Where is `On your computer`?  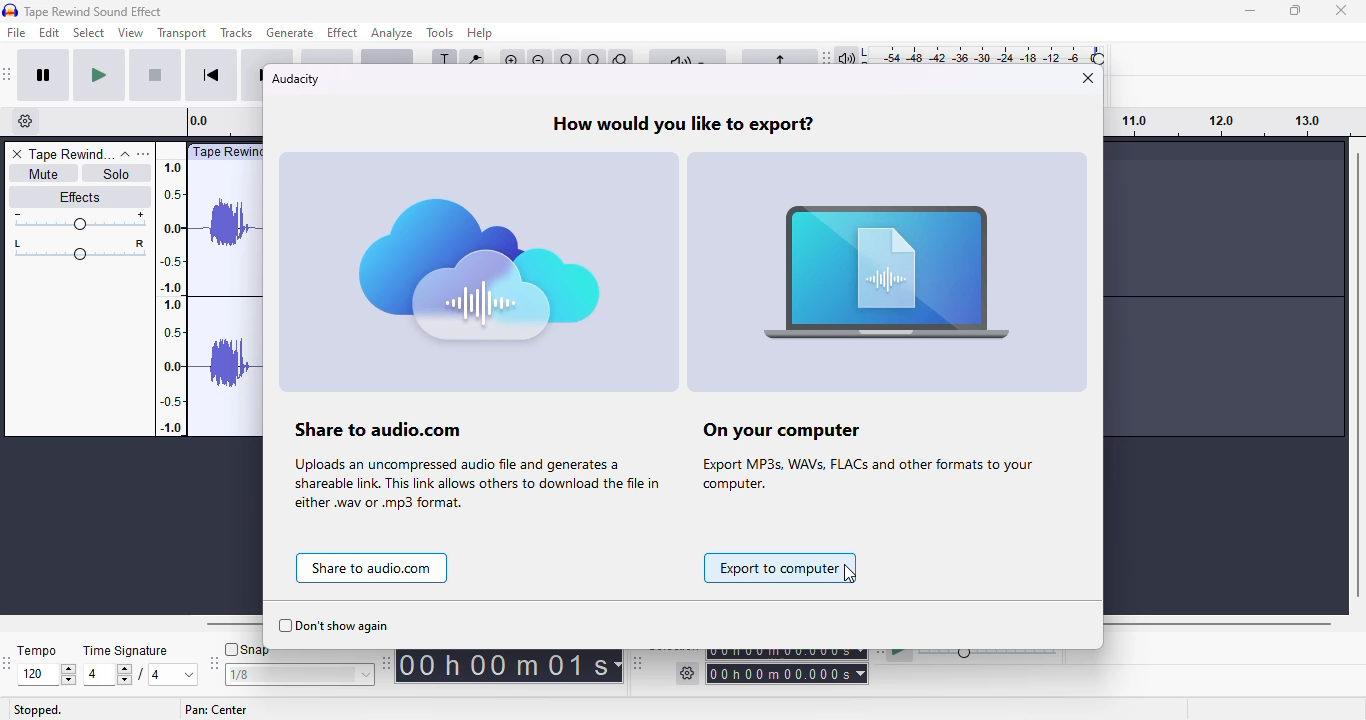
On your computer is located at coordinates (797, 430).